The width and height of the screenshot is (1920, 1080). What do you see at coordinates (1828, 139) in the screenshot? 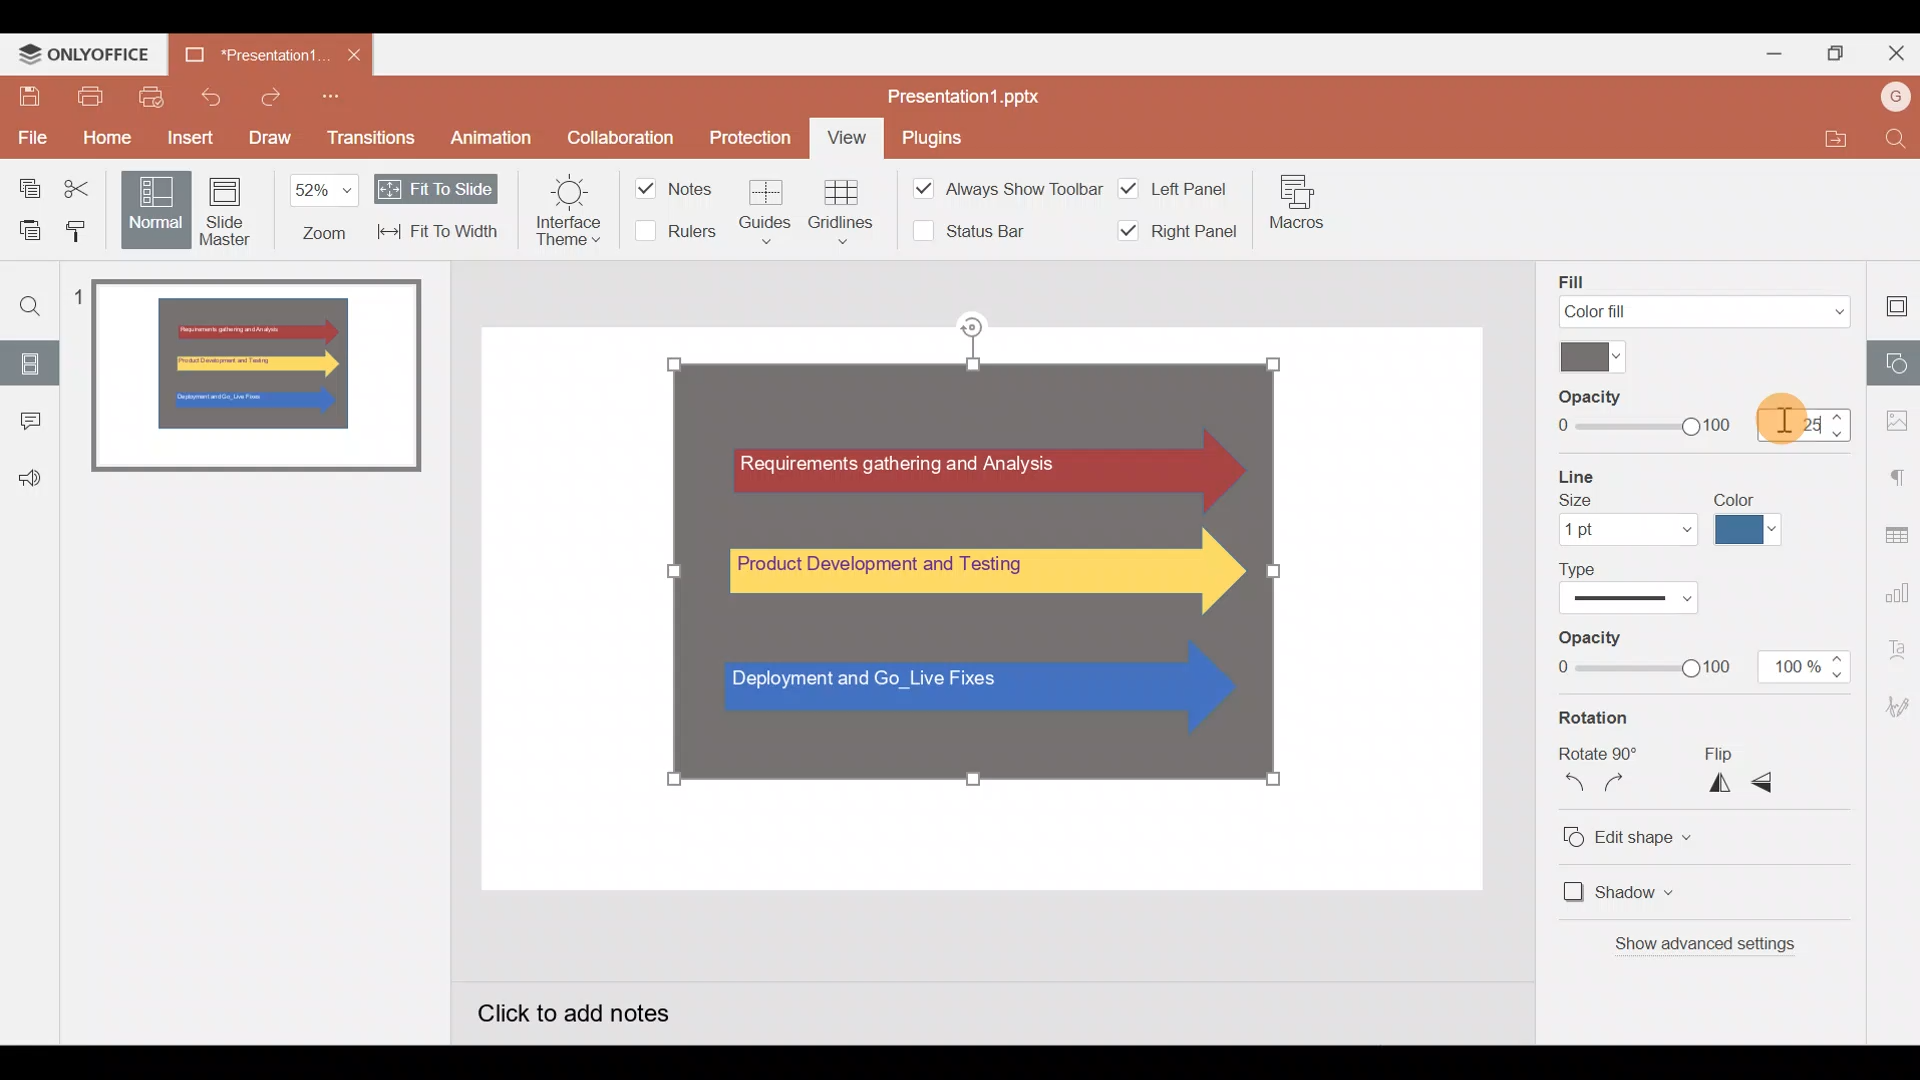
I see `Open file location` at bounding box center [1828, 139].